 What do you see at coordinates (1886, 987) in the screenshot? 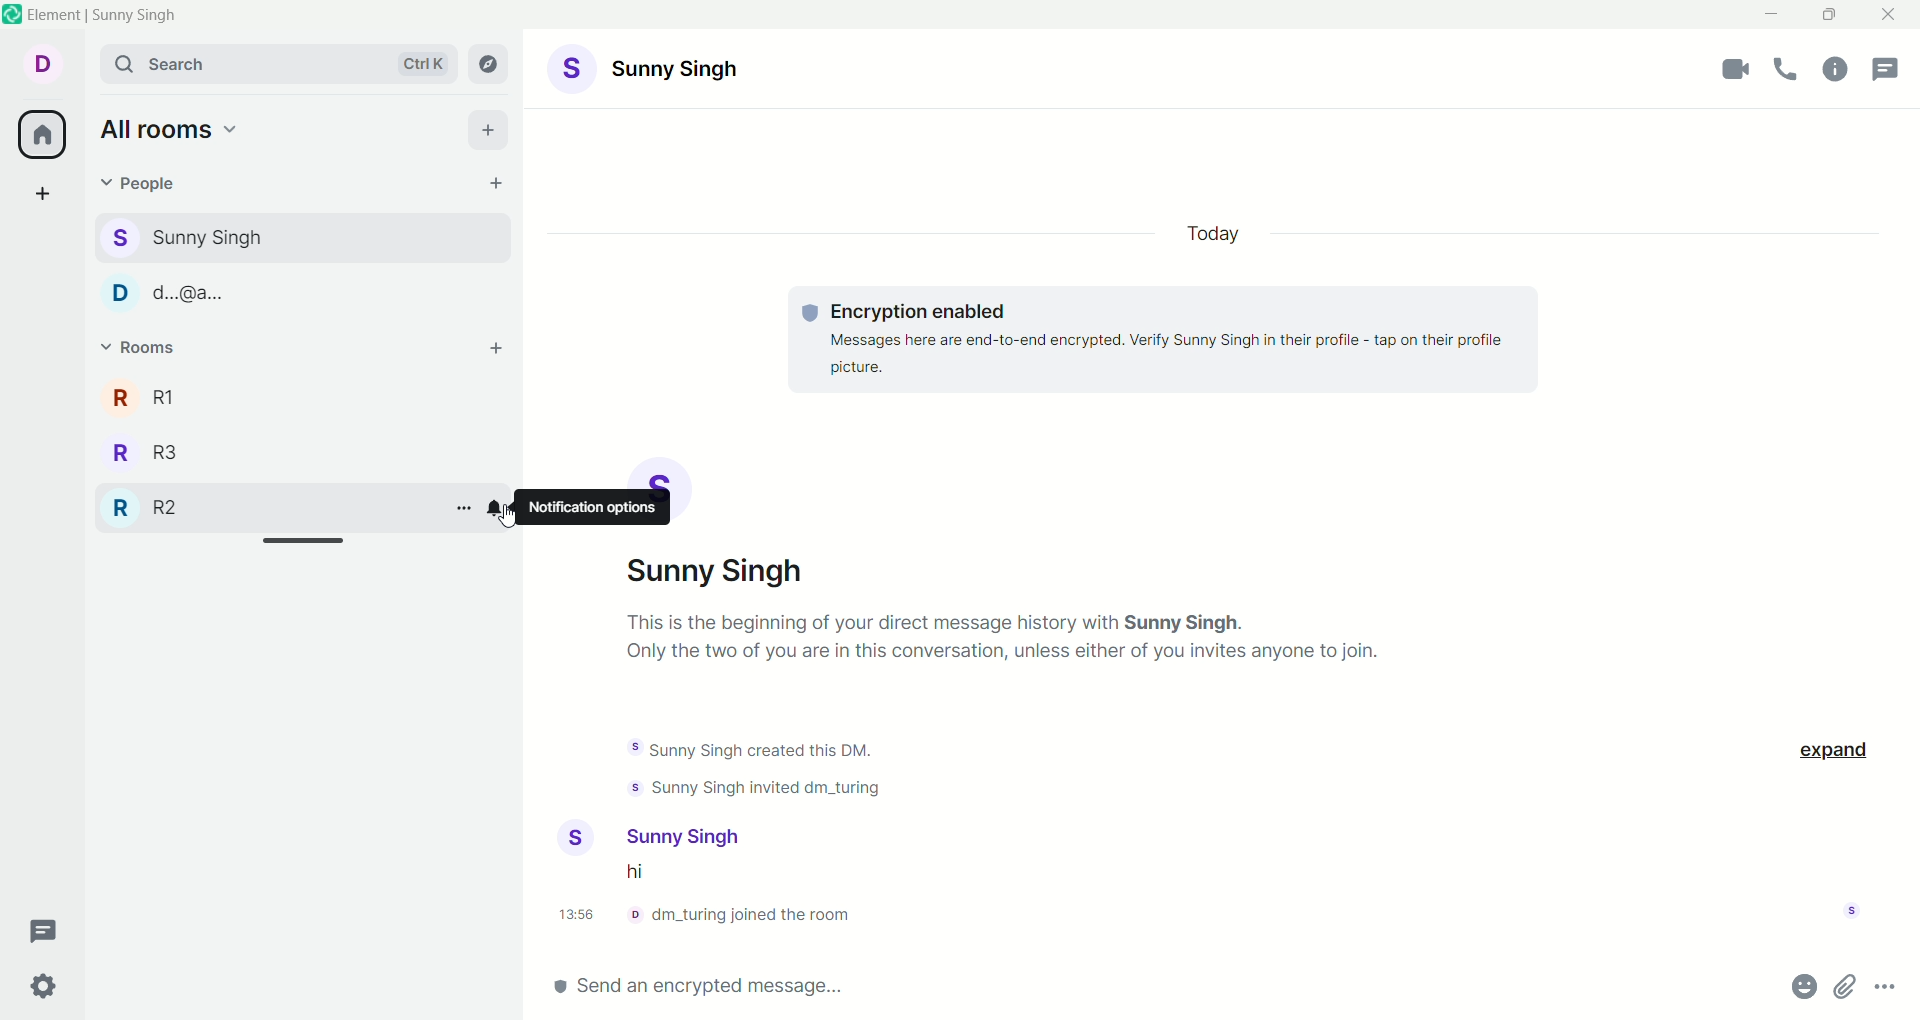
I see `options` at bounding box center [1886, 987].